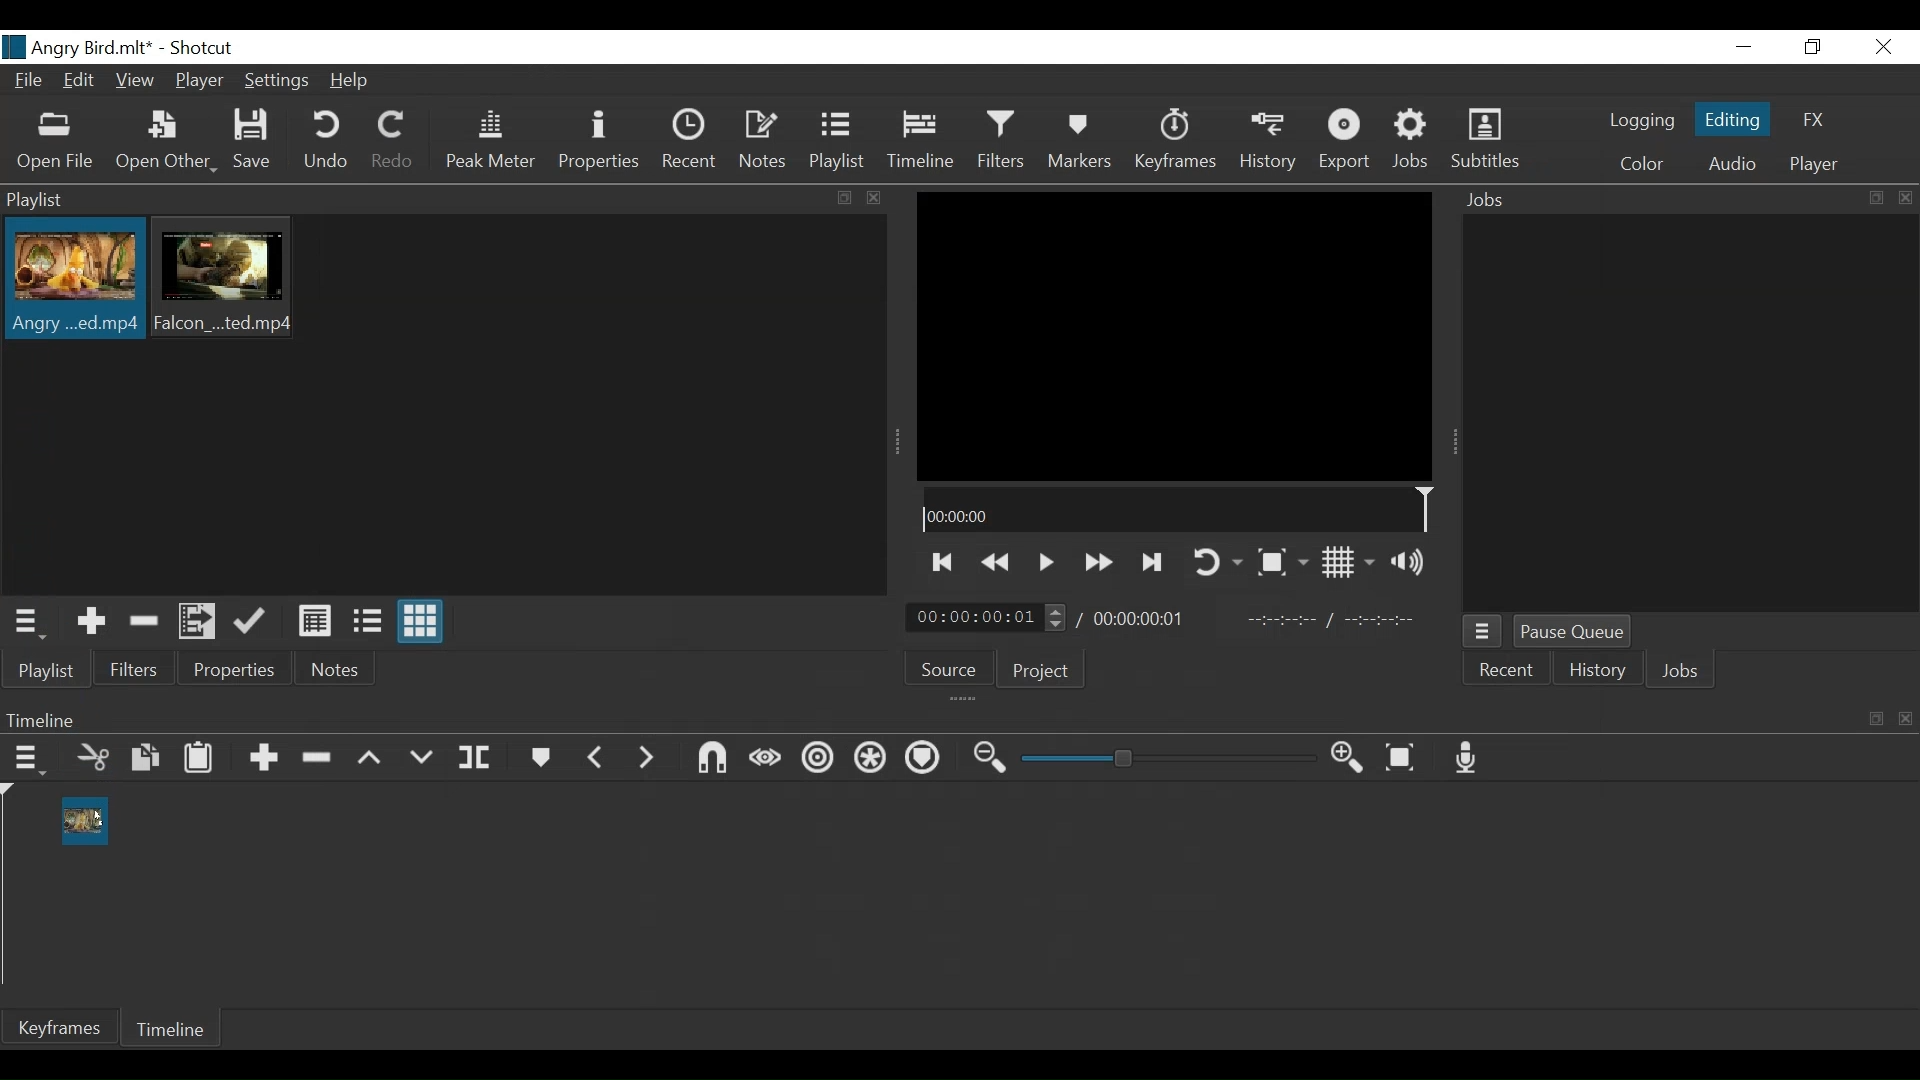 The height and width of the screenshot is (1080, 1920). What do you see at coordinates (223, 277) in the screenshot?
I see `Clip` at bounding box center [223, 277].